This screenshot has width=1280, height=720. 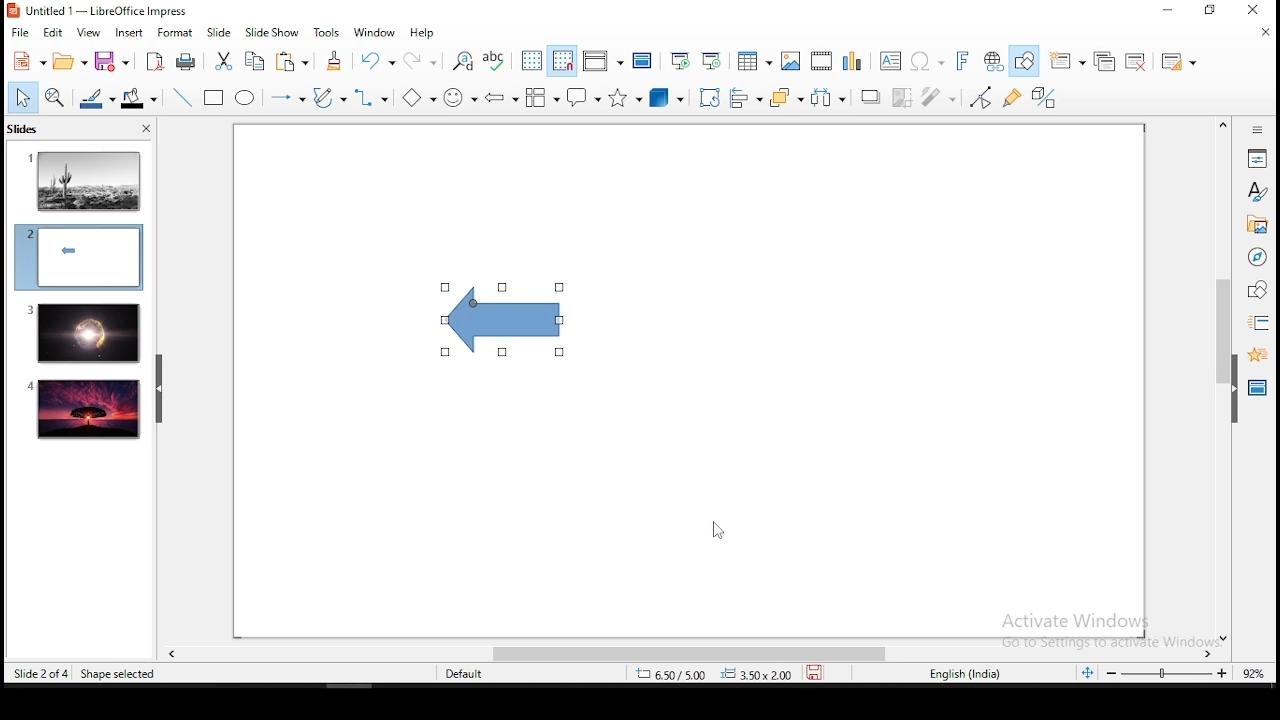 I want to click on slide layout, so click(x=1176, y=62).